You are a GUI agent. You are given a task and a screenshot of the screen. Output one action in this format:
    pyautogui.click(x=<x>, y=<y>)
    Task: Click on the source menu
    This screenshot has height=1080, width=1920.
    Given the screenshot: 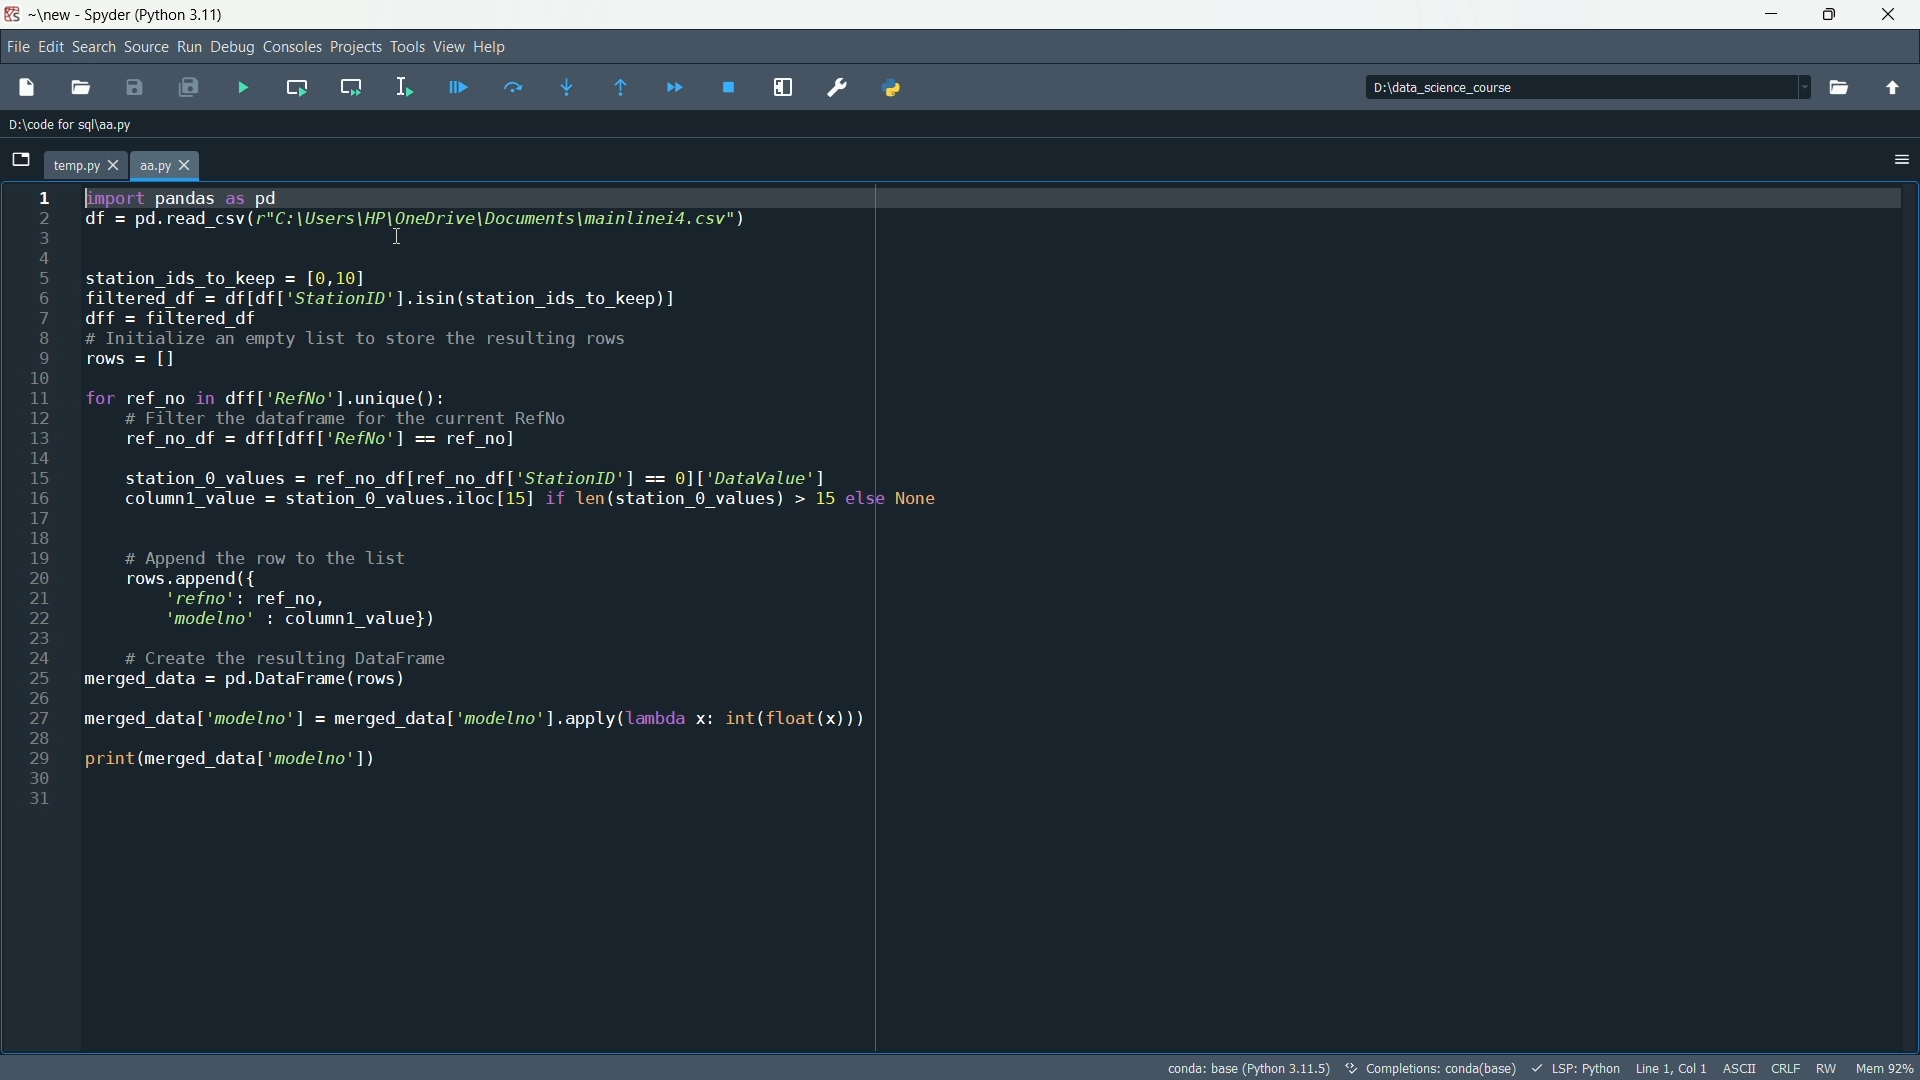 What is the action you would take?
    pyautogui.click(x=147, y=46)
    